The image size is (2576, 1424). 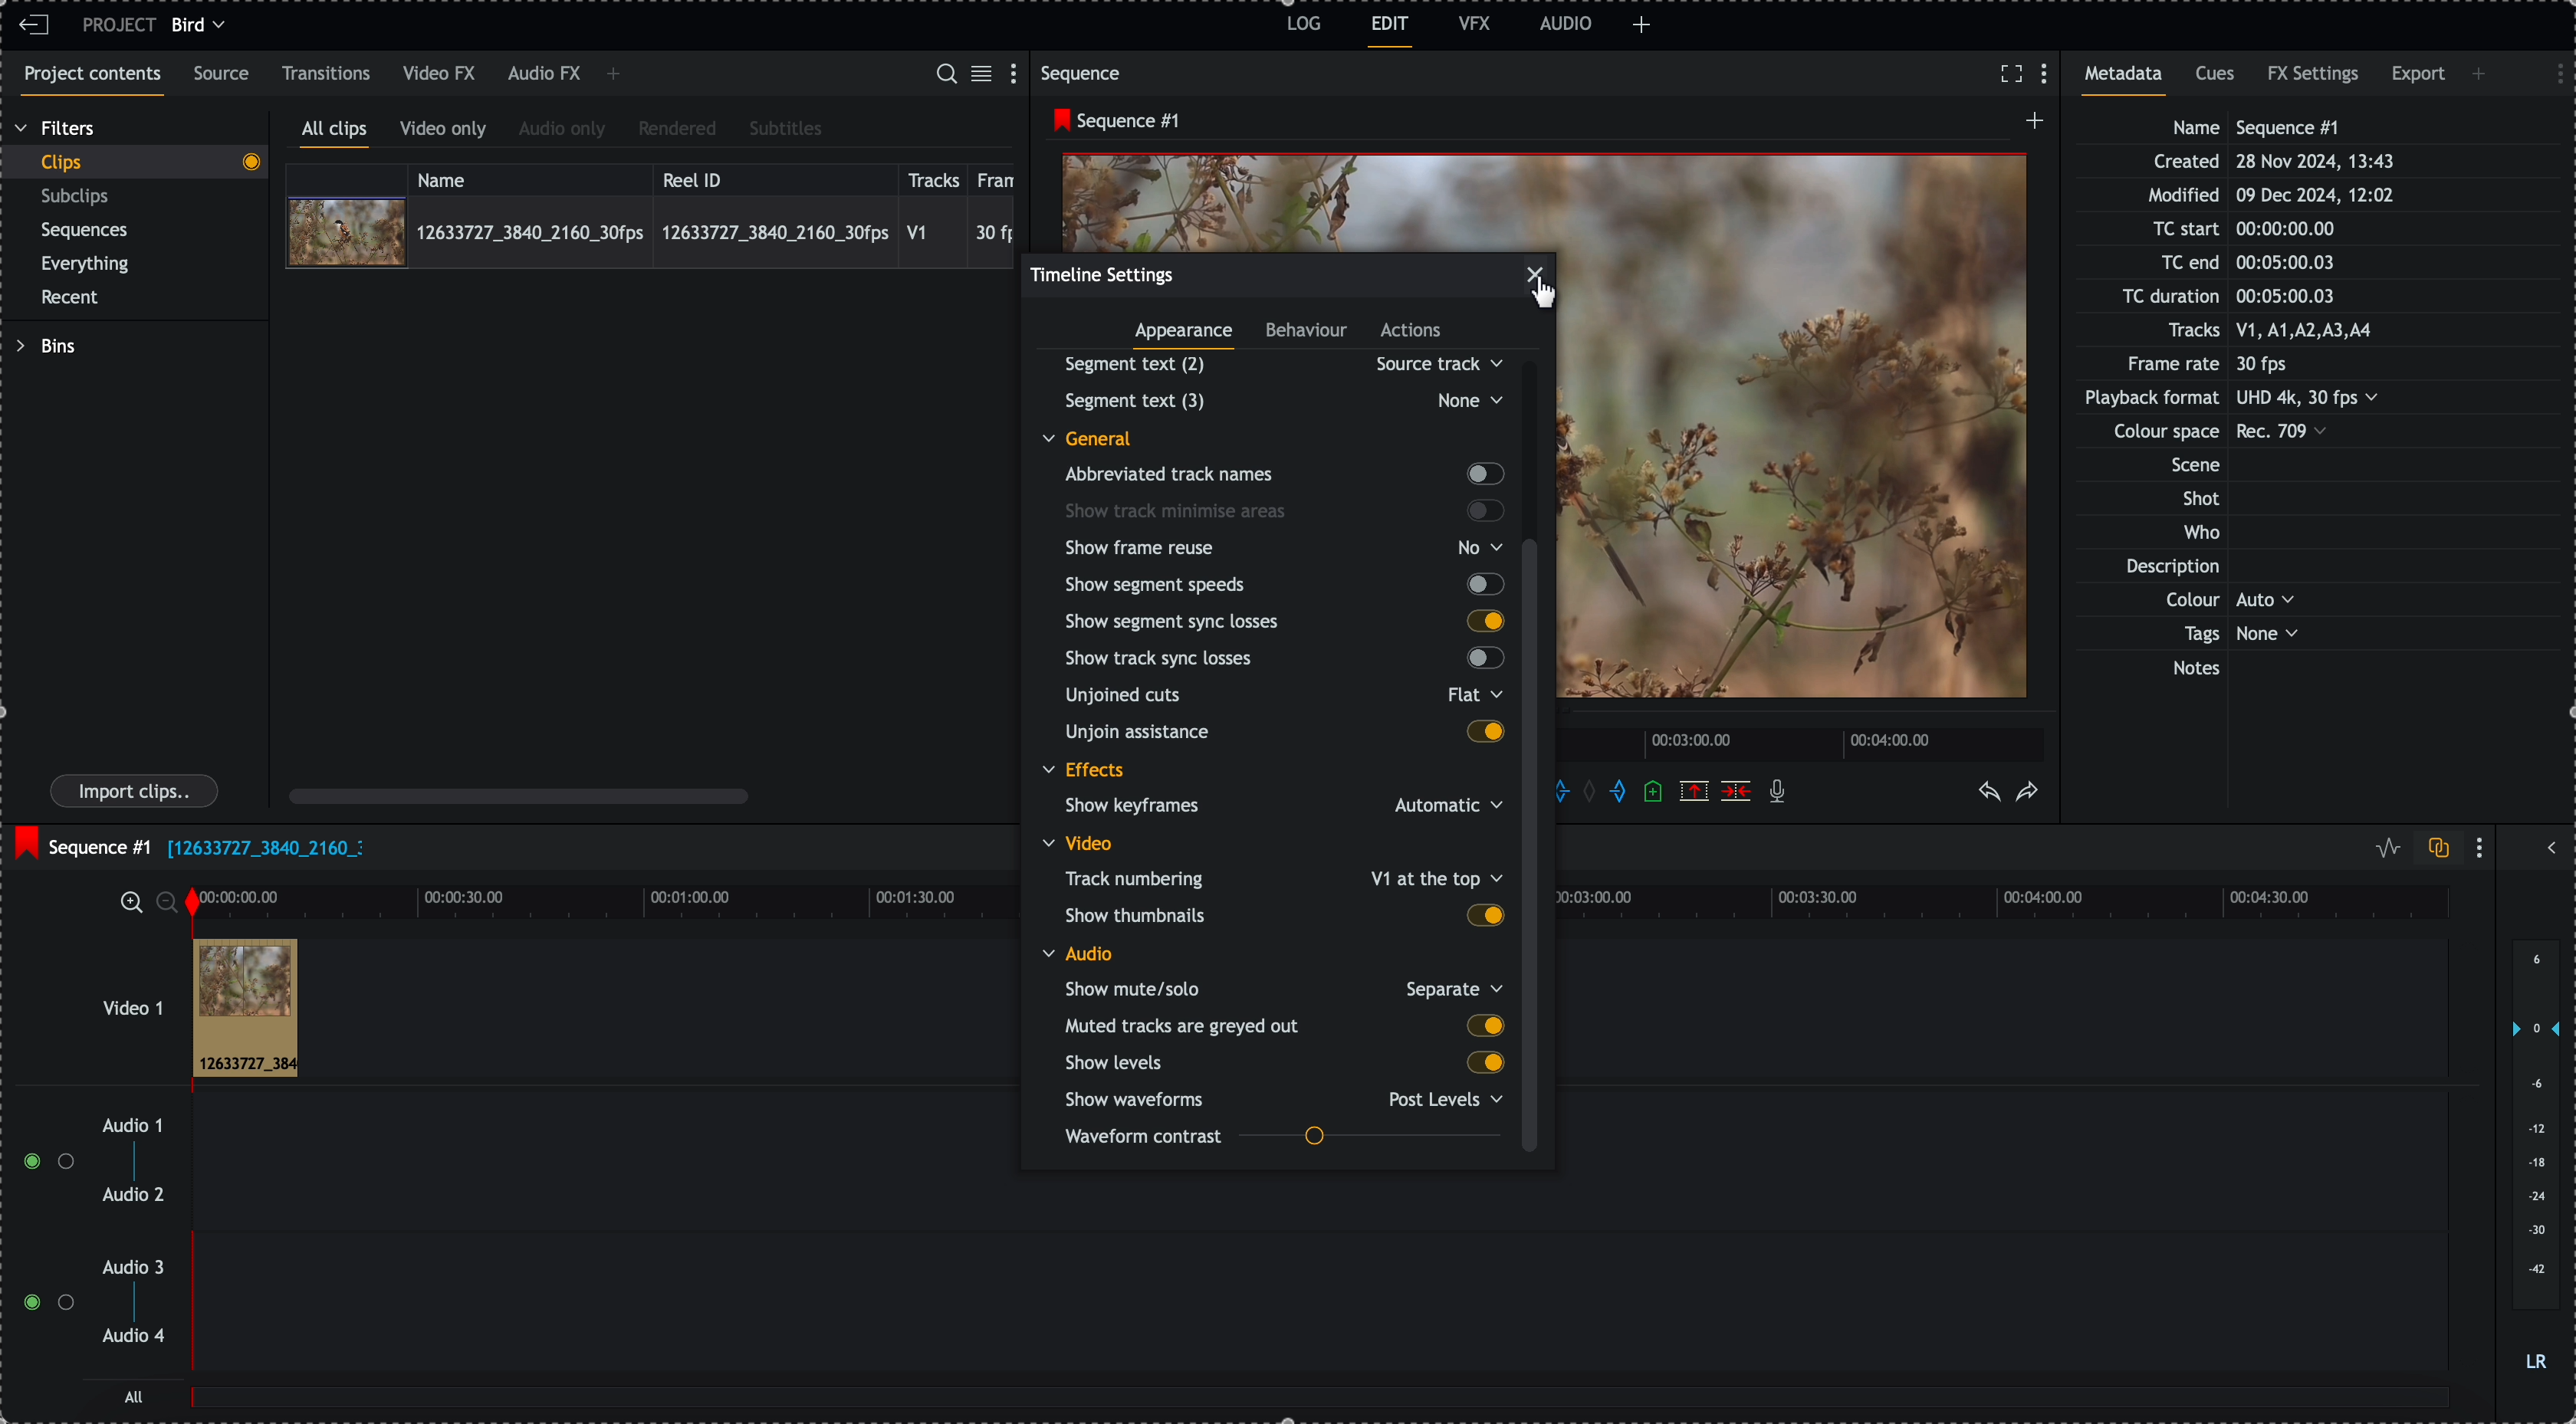 I want to click on show keyframes, so click(x=1275, y=808).